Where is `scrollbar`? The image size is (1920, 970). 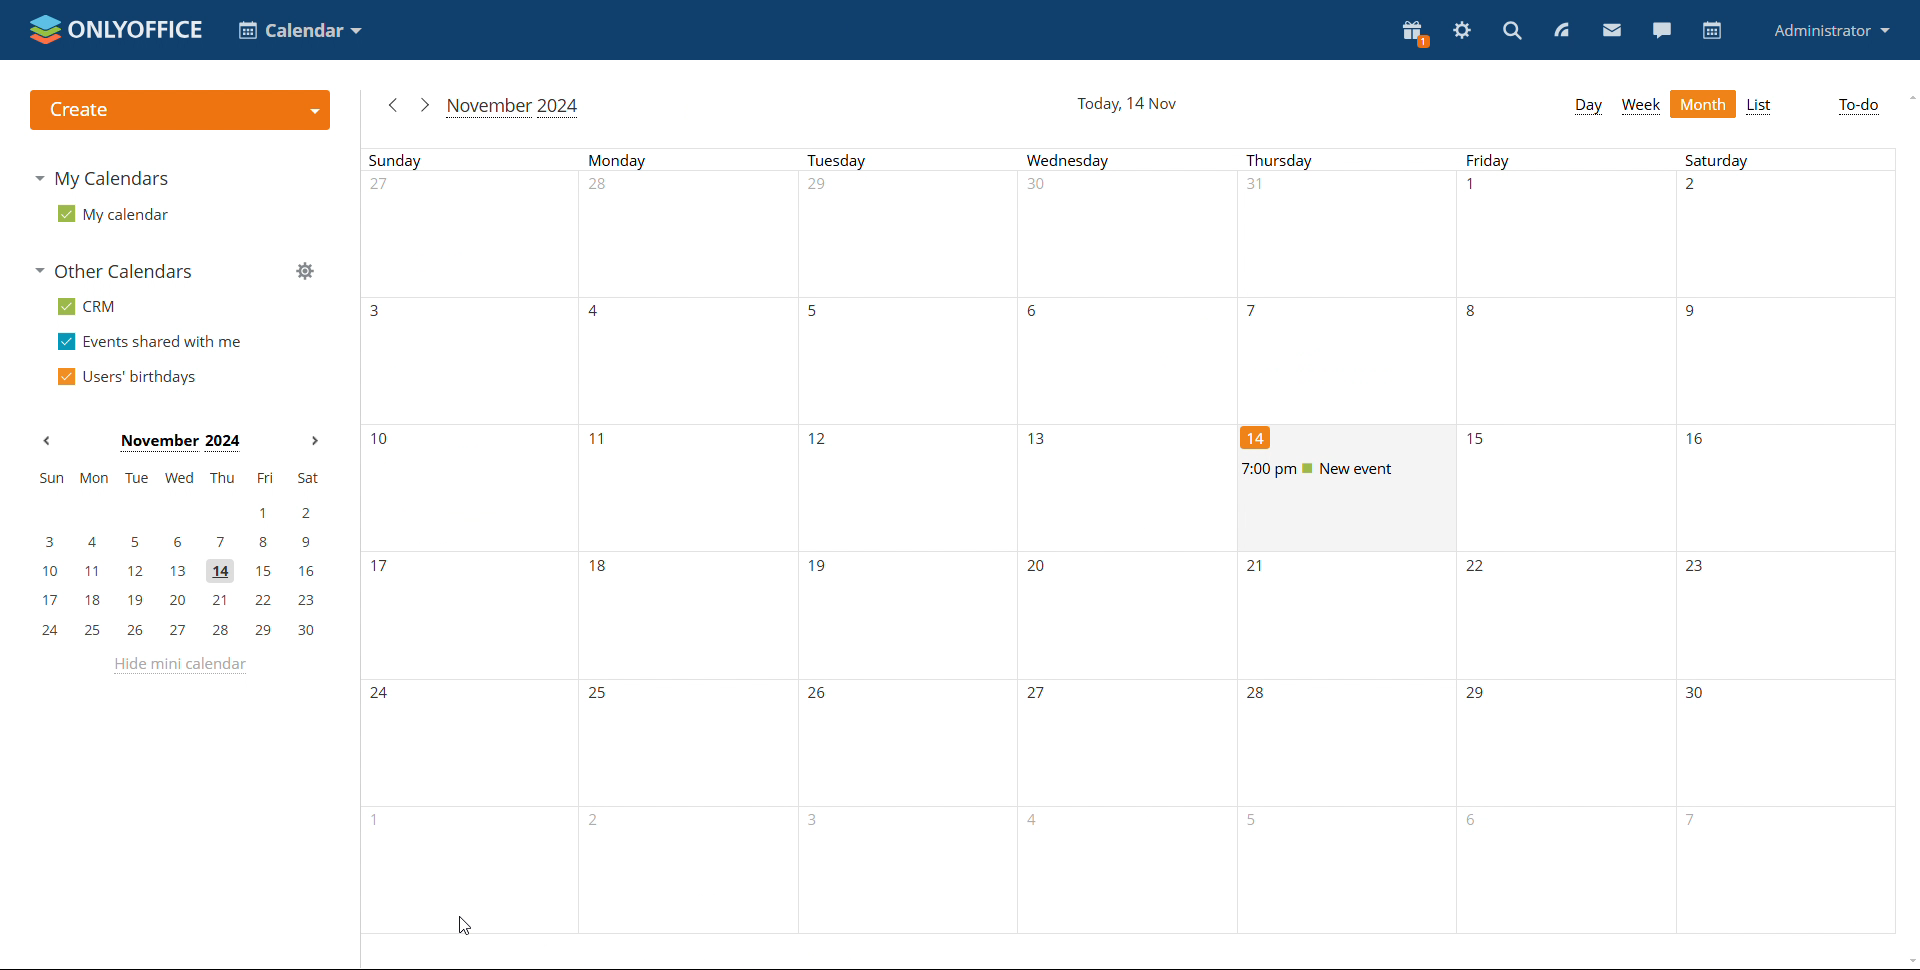
scrollbar is located at coordinates (1912, 453).